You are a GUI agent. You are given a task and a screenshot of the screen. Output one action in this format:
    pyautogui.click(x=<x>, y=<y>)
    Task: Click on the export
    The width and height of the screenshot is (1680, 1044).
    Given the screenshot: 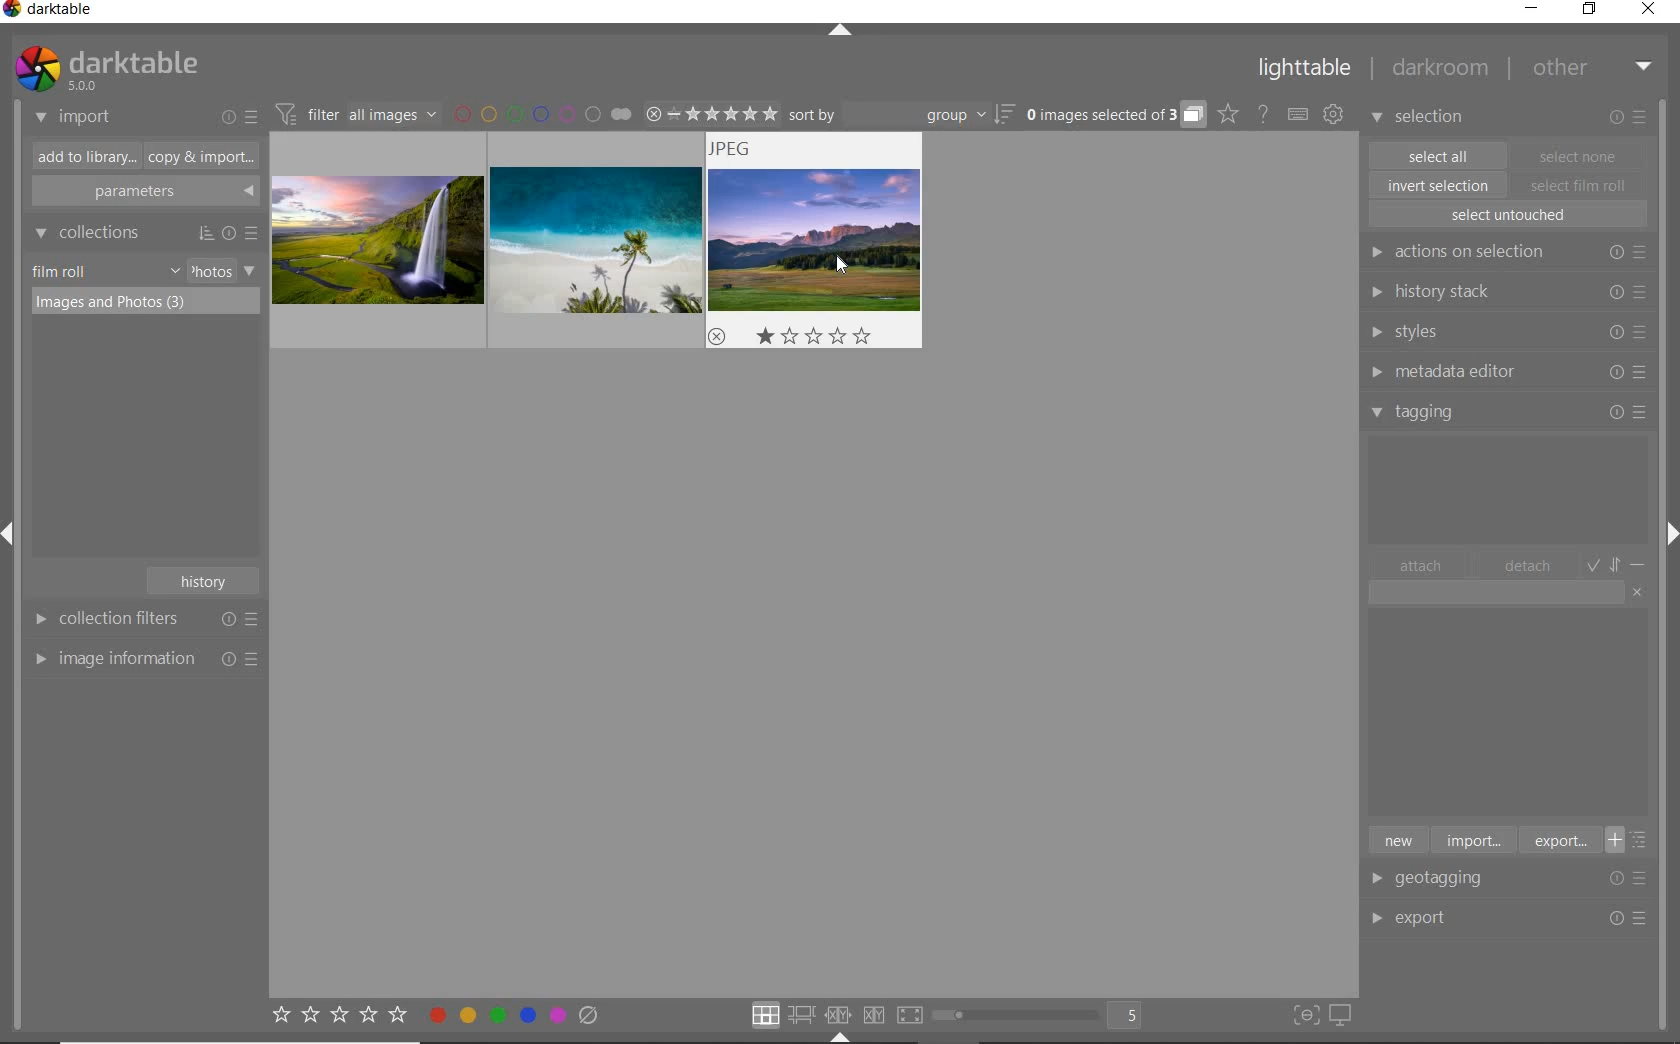 What is the action you would take?
    pyautogui.click(x=1558, y=840)
    